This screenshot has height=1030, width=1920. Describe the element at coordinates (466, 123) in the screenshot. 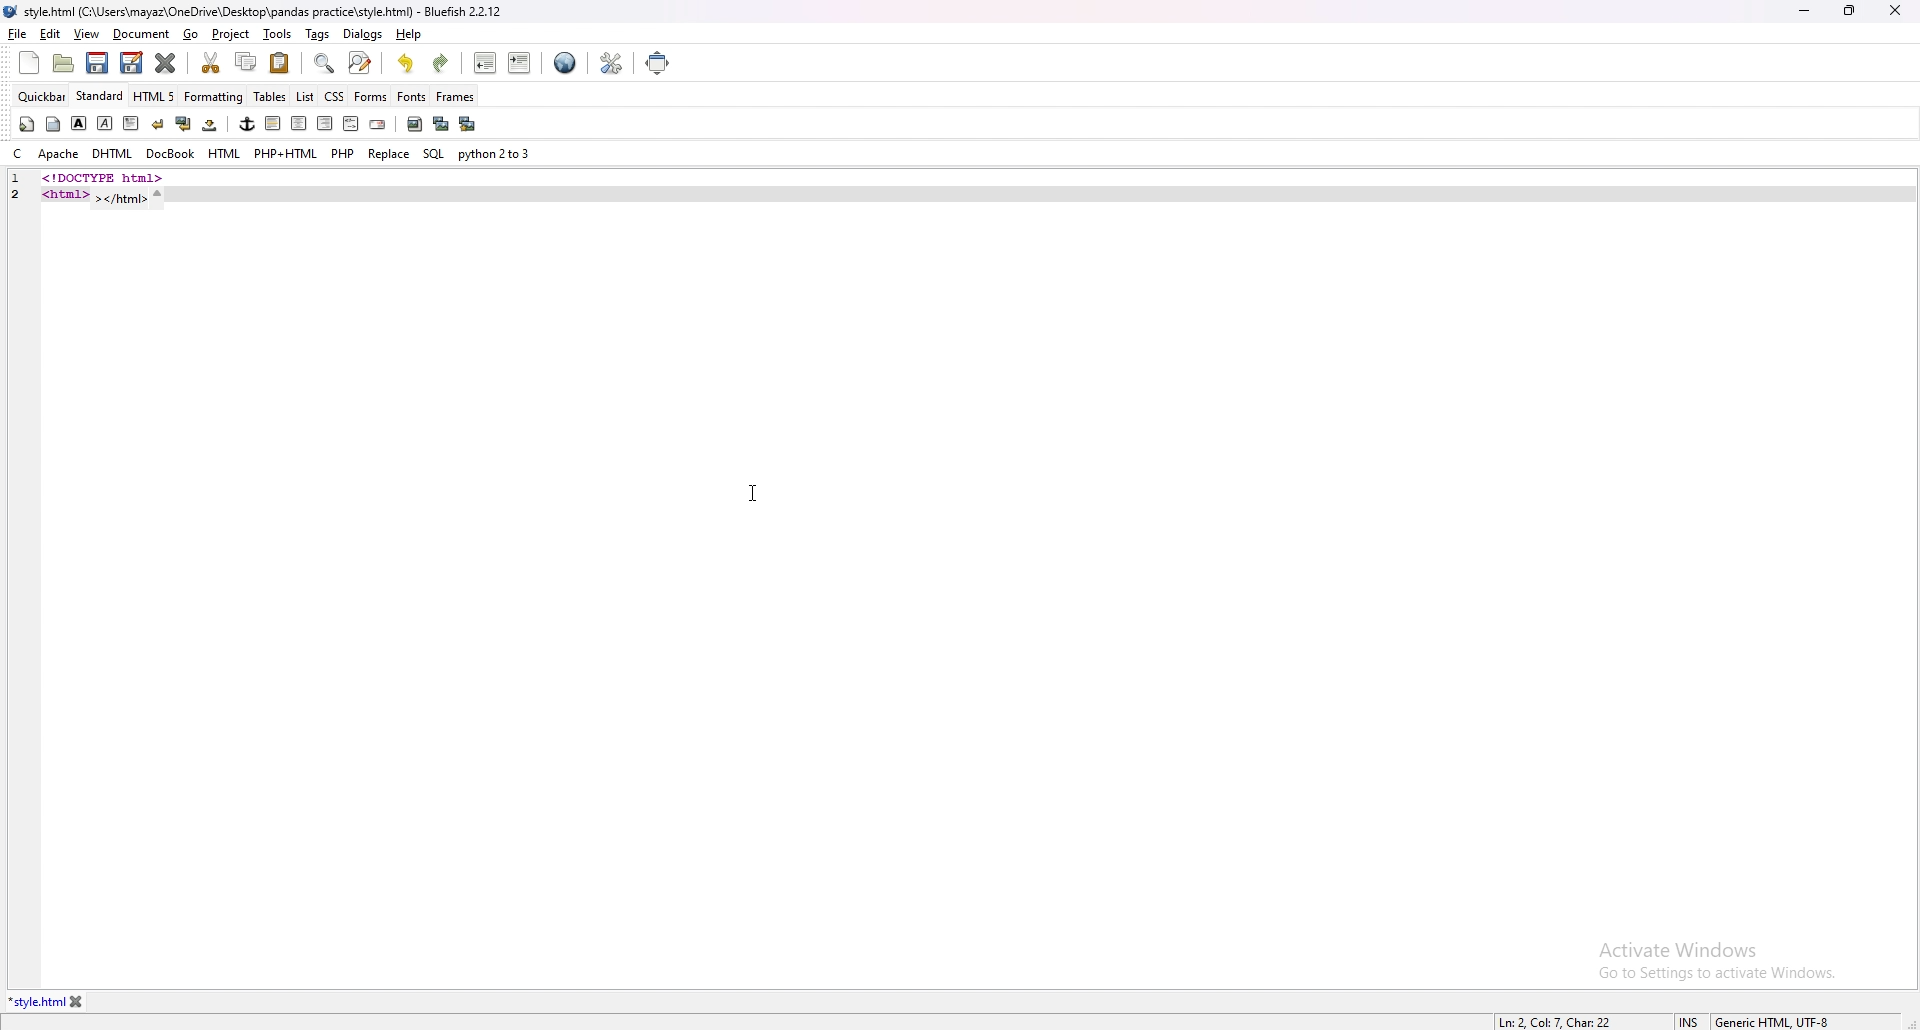

I see `multi thumbnail` at that location.